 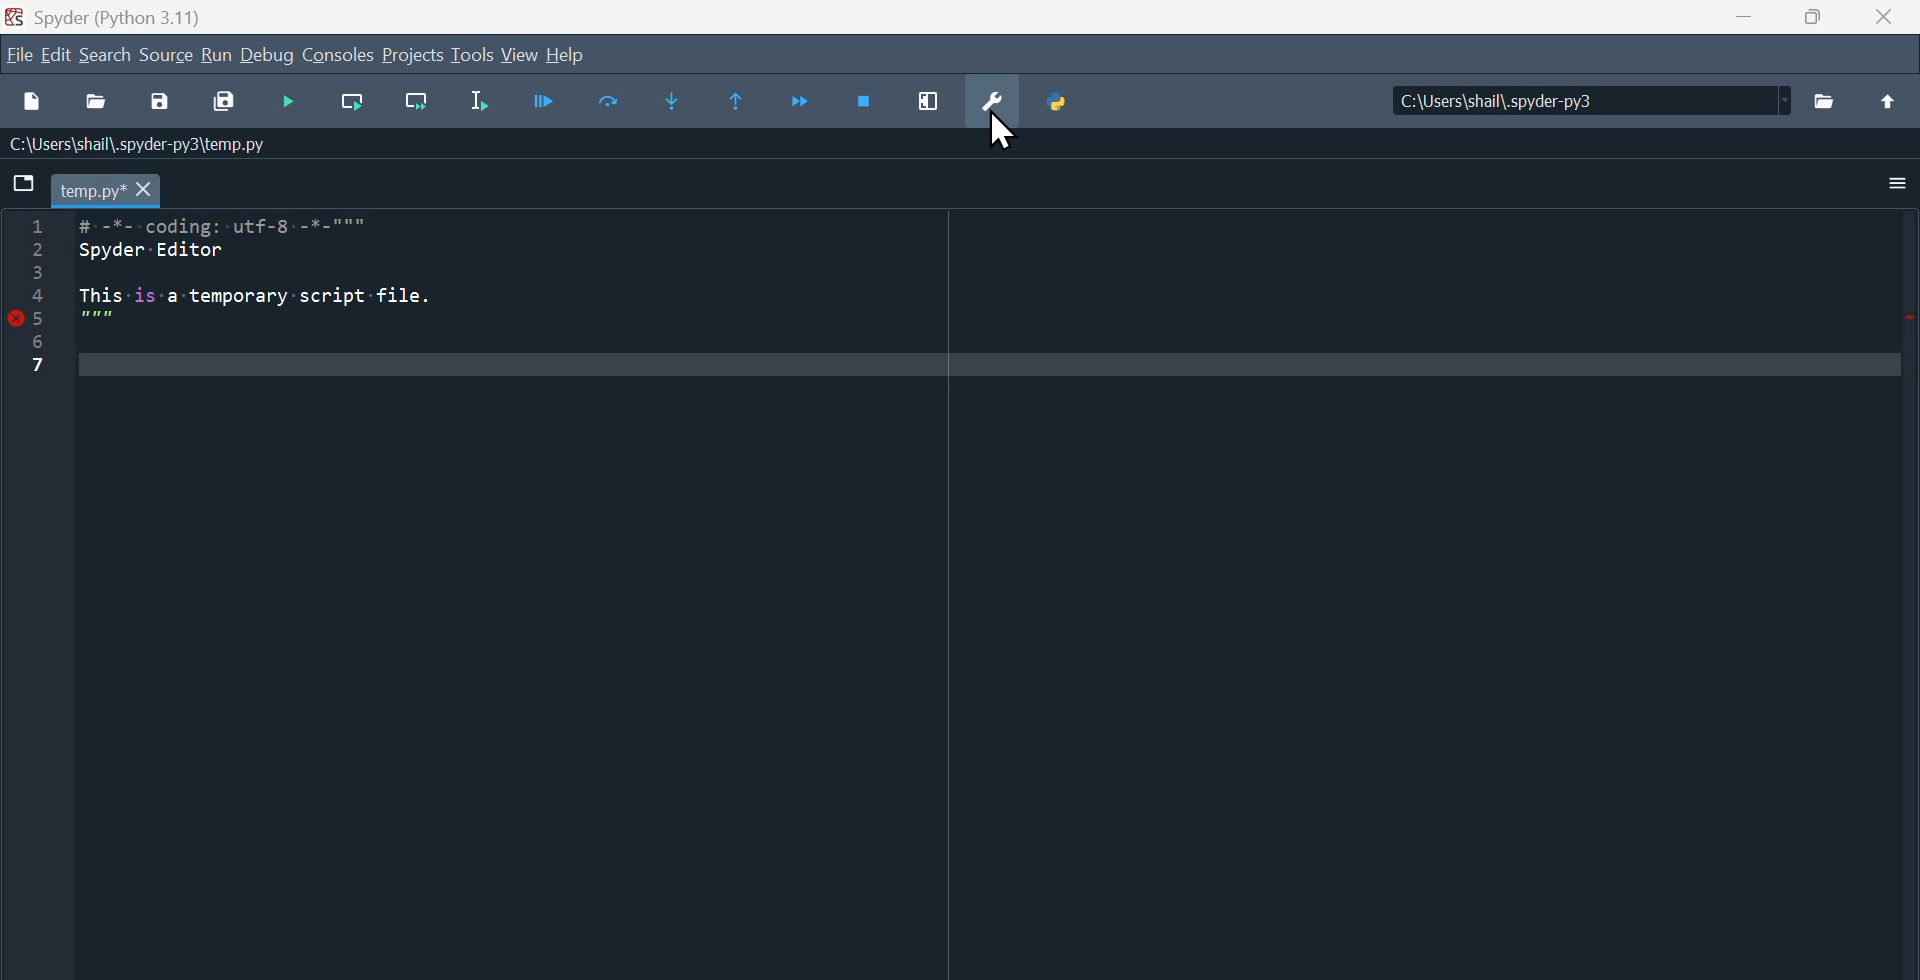 What do you see at coordinates (109, 60) in the screenshot?
I see `Search` at bounding box center [109, 60].